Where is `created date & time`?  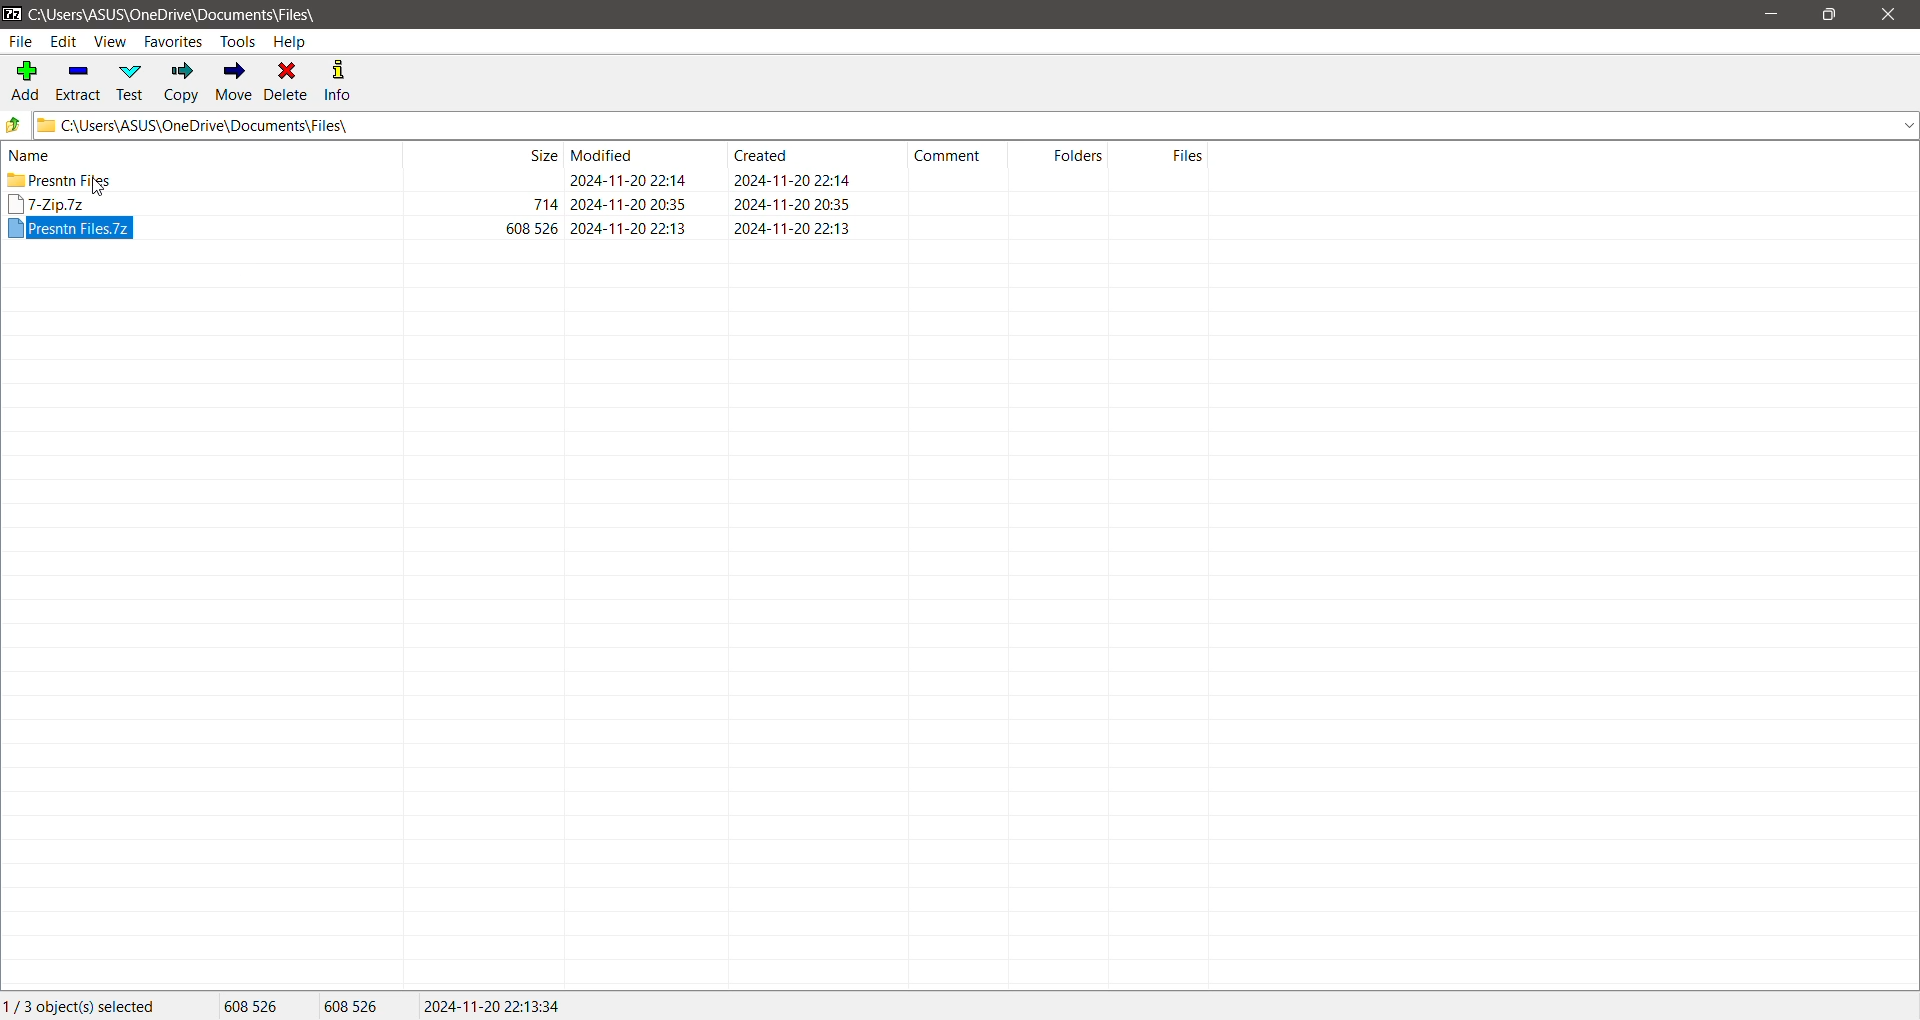 created date & time is located at coordinates (791, 180).